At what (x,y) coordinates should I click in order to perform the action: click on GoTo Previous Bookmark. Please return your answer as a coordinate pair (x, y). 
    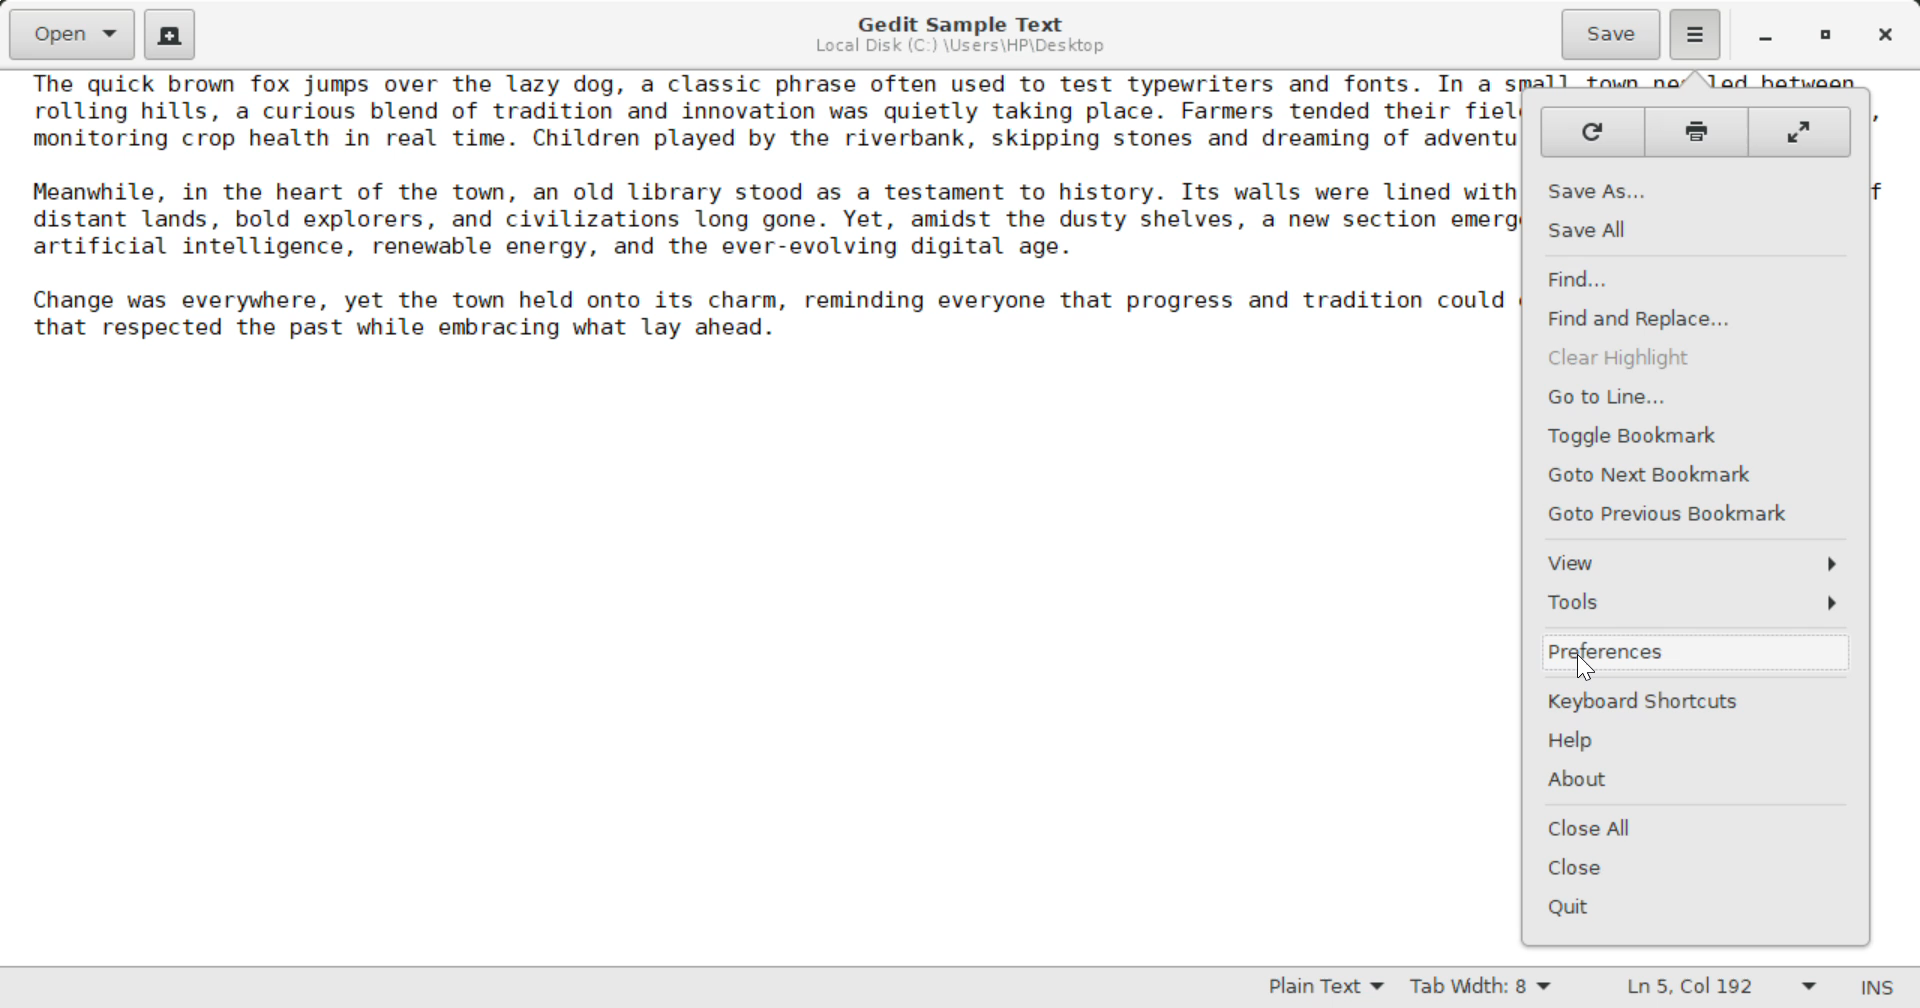
    Looking at the image, I should click on (1668, 515).